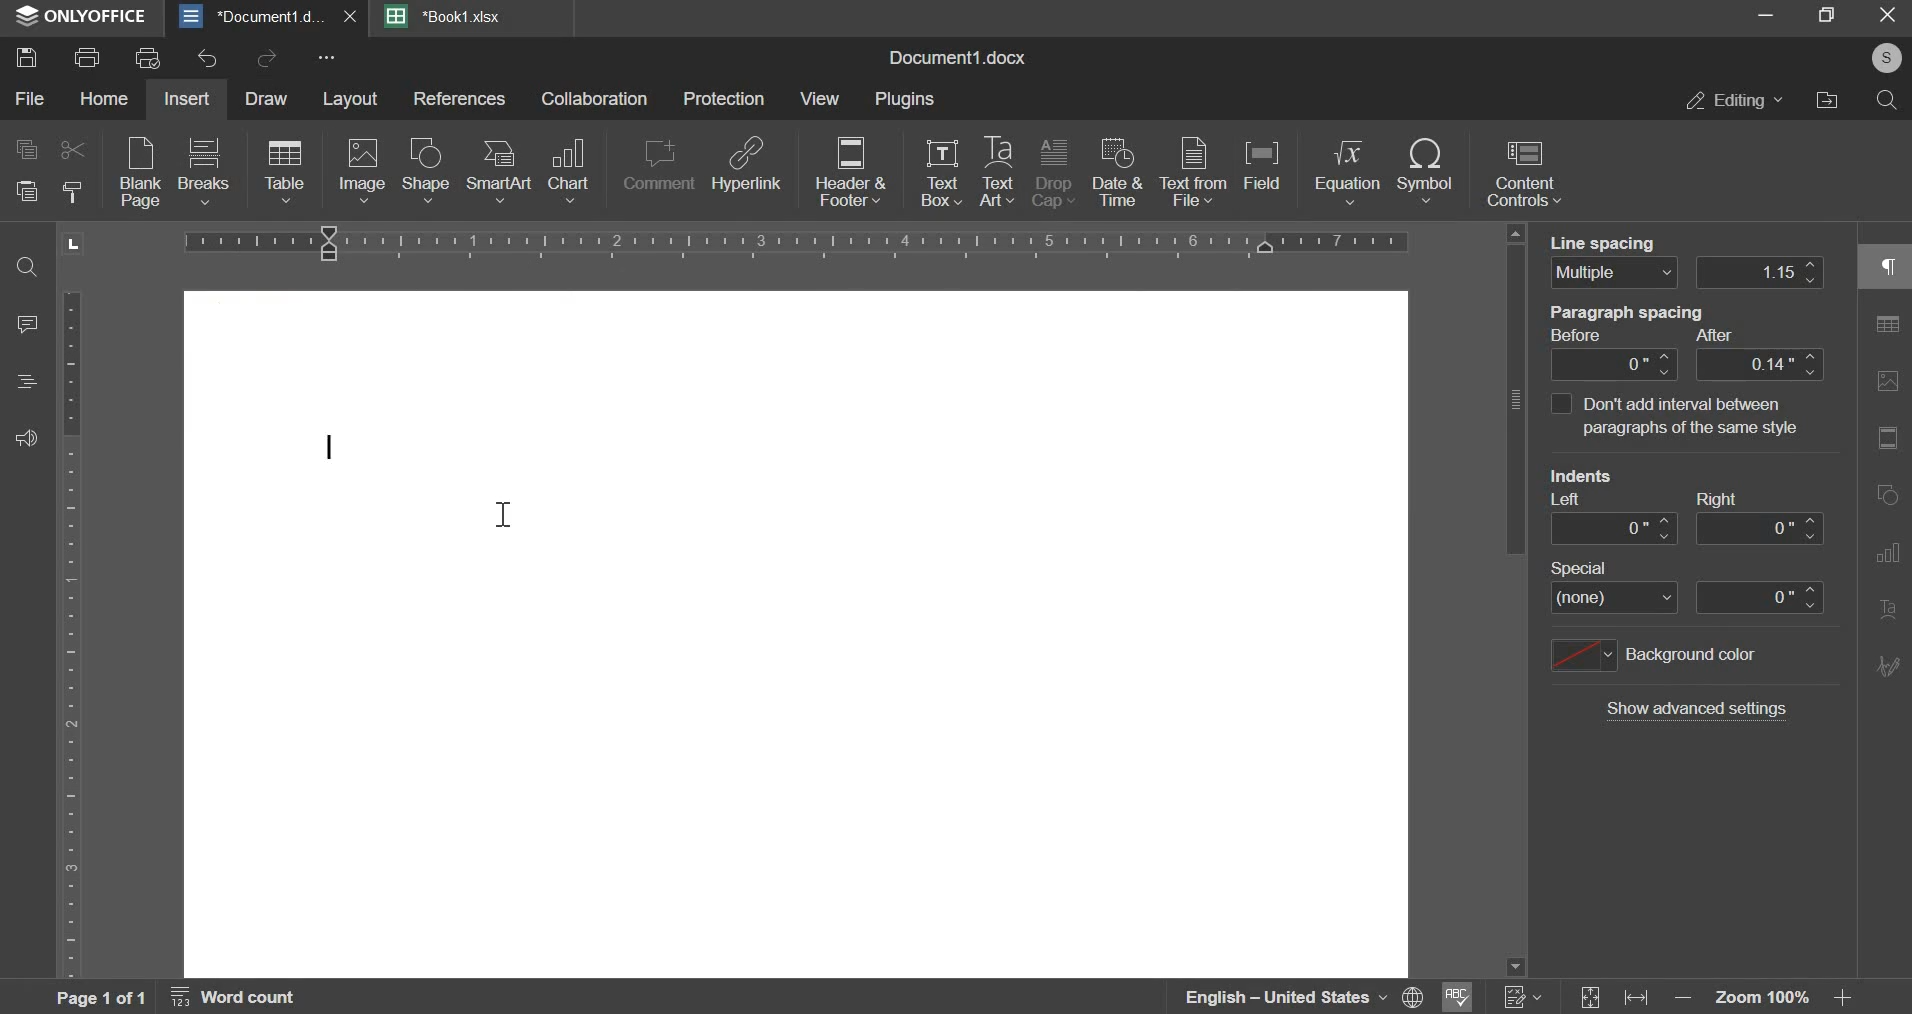  I want to click on language, so click(1305, 997).